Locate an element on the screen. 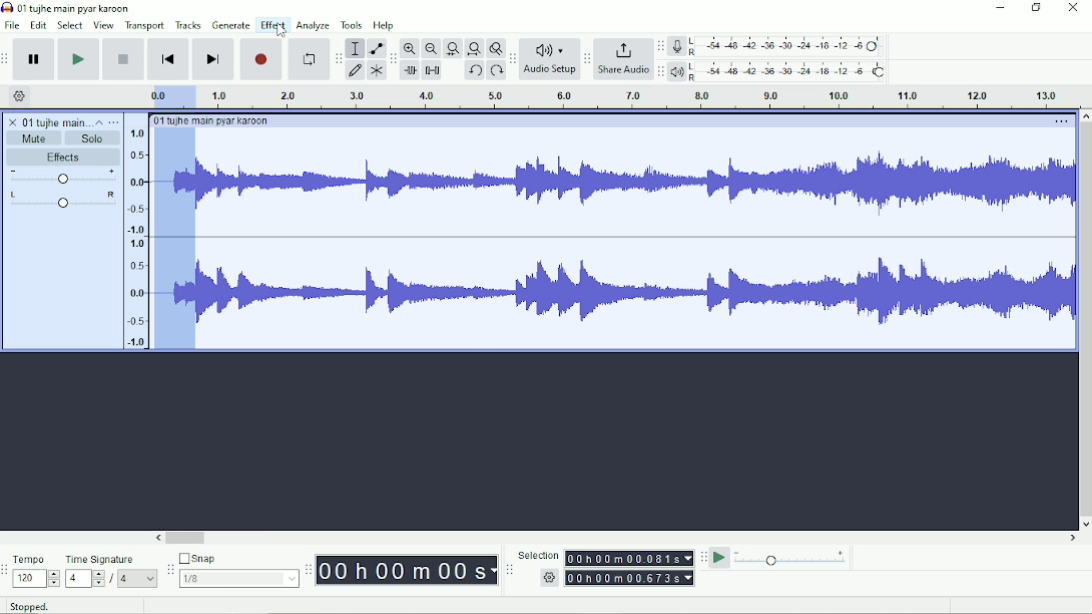  Restore down is located at coordinates (1037, 8).